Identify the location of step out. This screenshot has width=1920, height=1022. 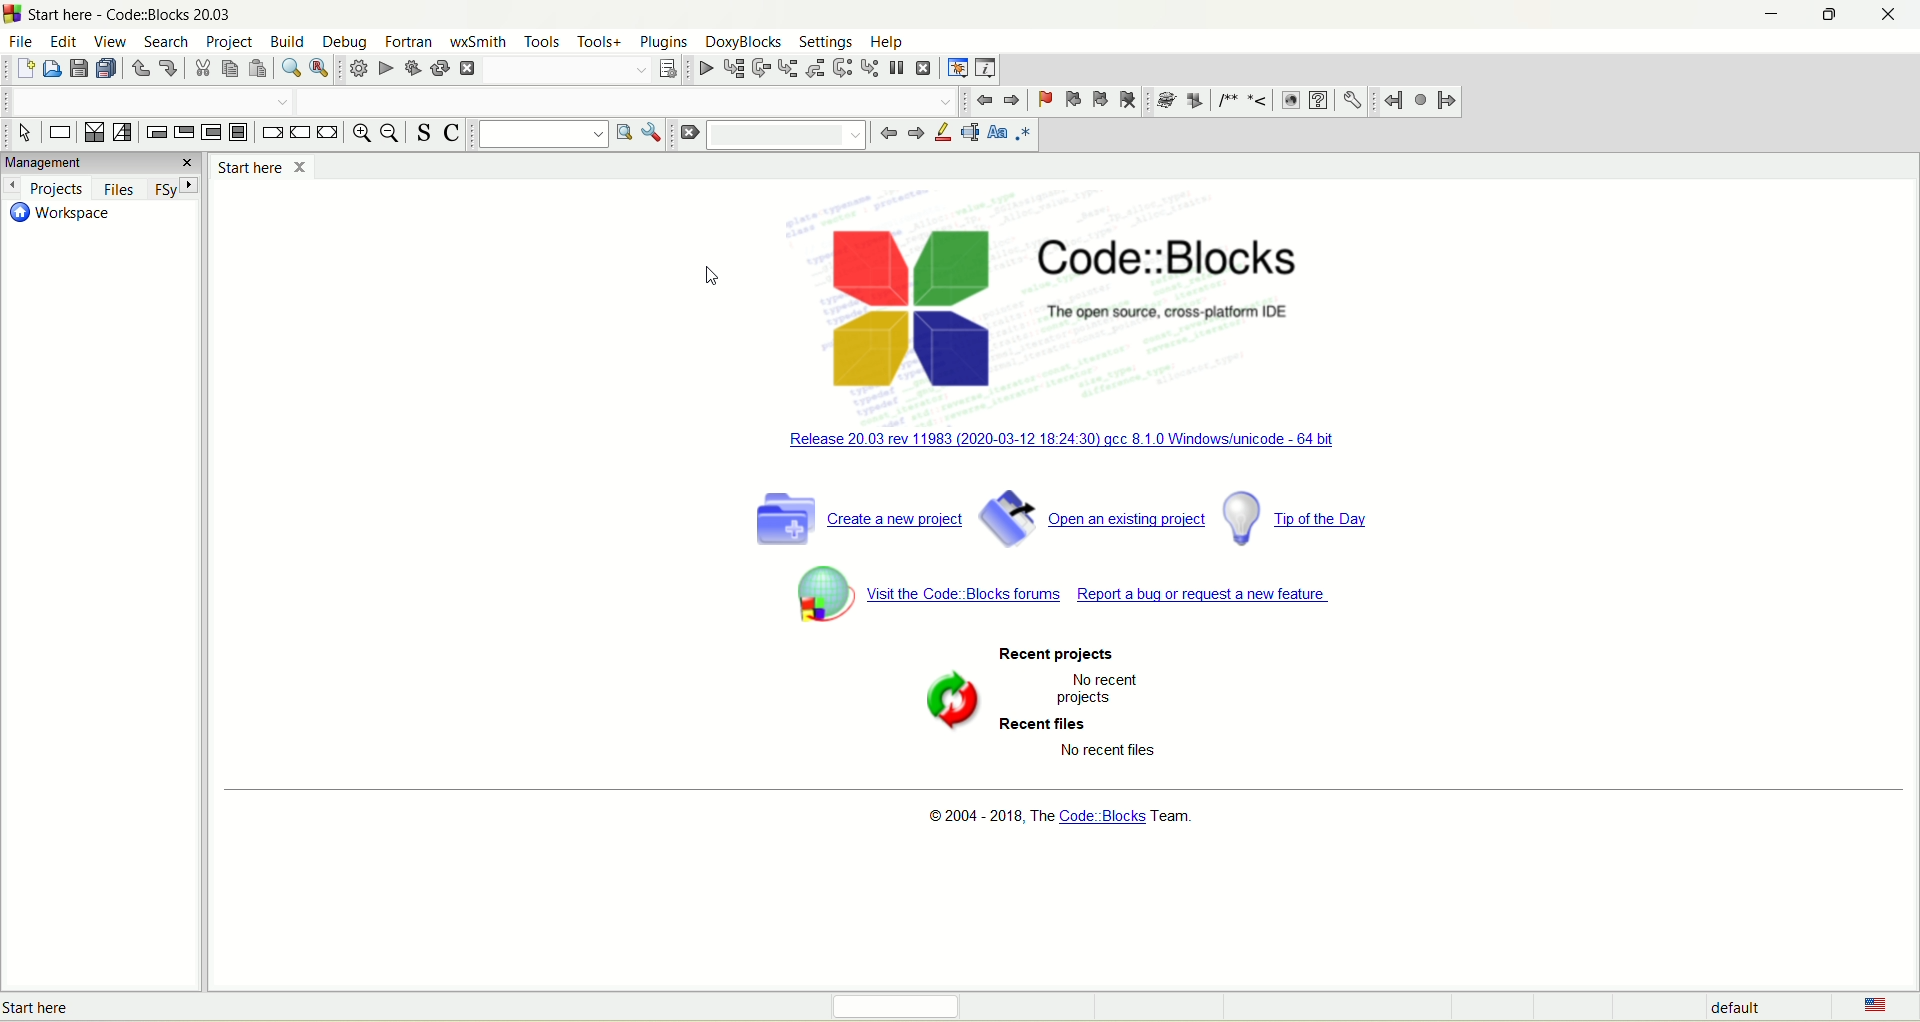
(816, 67).